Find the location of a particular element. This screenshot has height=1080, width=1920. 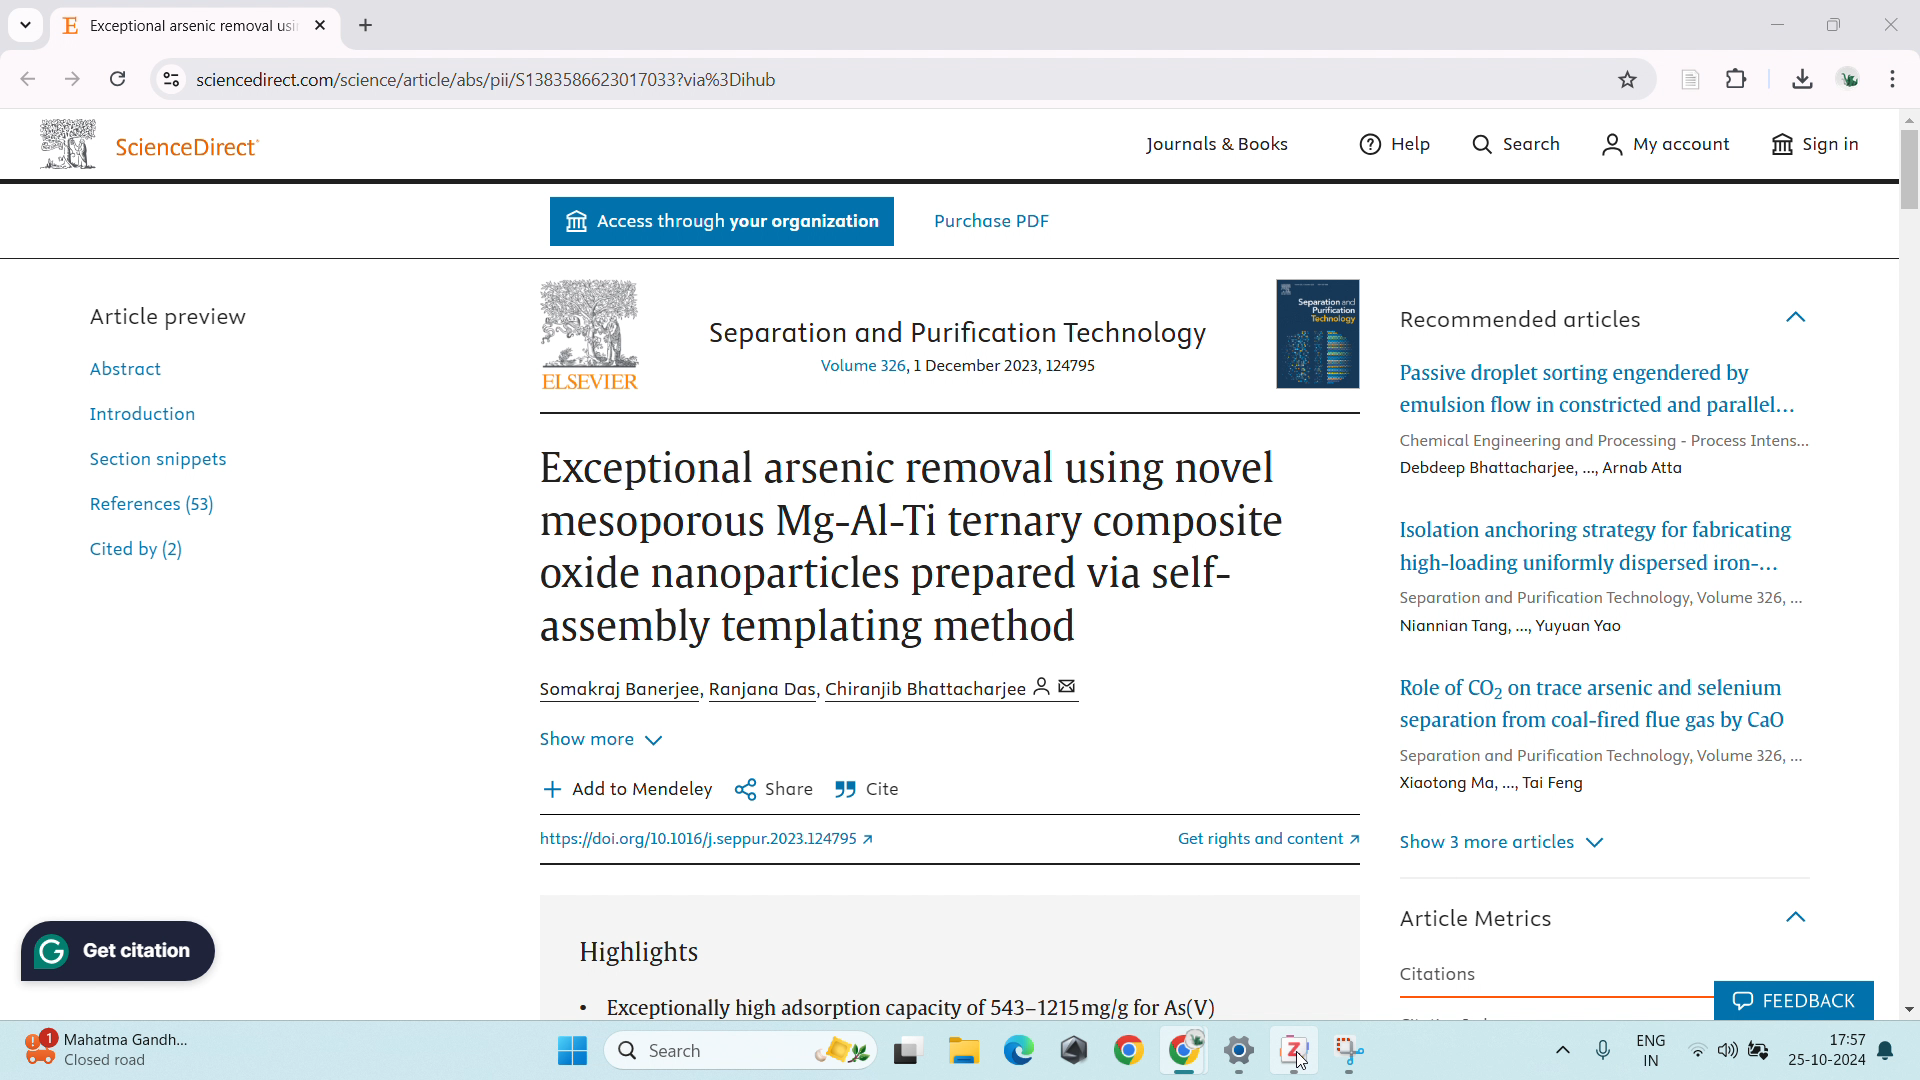

Cite is located at coordinates (868, 790).